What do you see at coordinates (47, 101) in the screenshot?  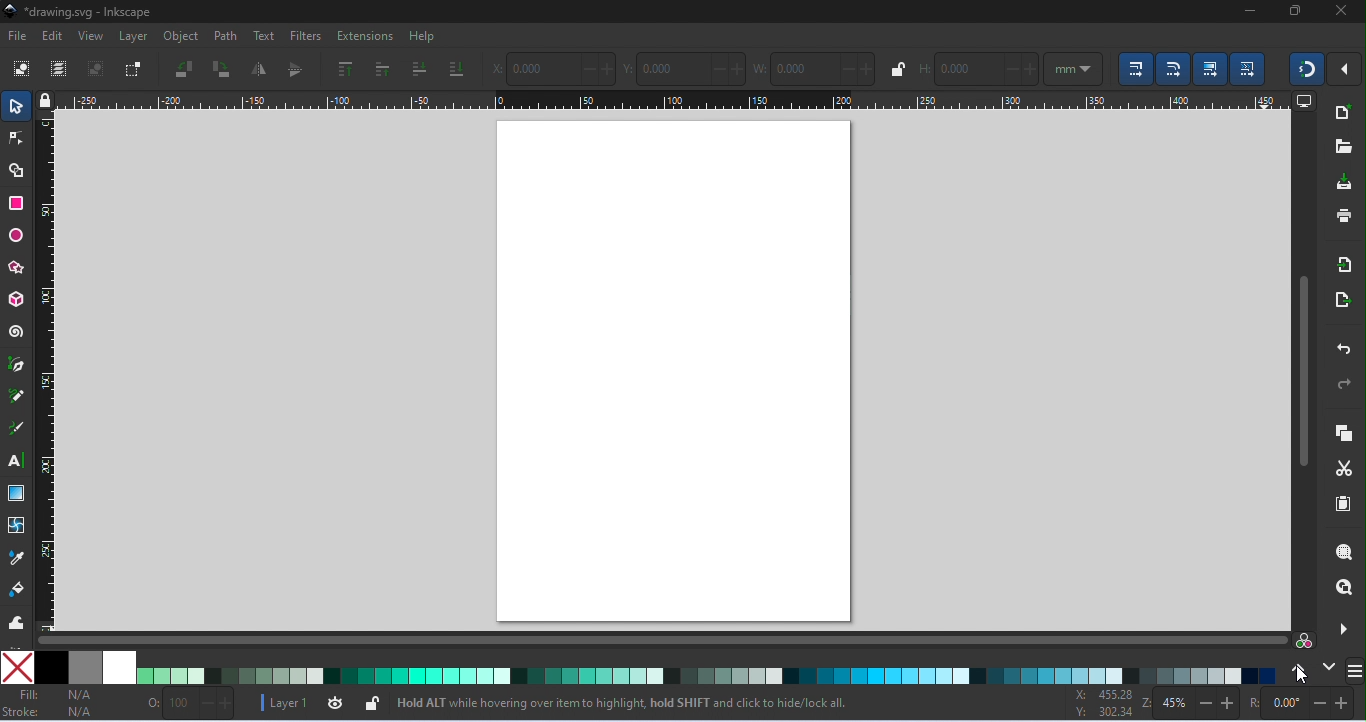 I see `toggle lock all guides` at bounding box center [47, 101].